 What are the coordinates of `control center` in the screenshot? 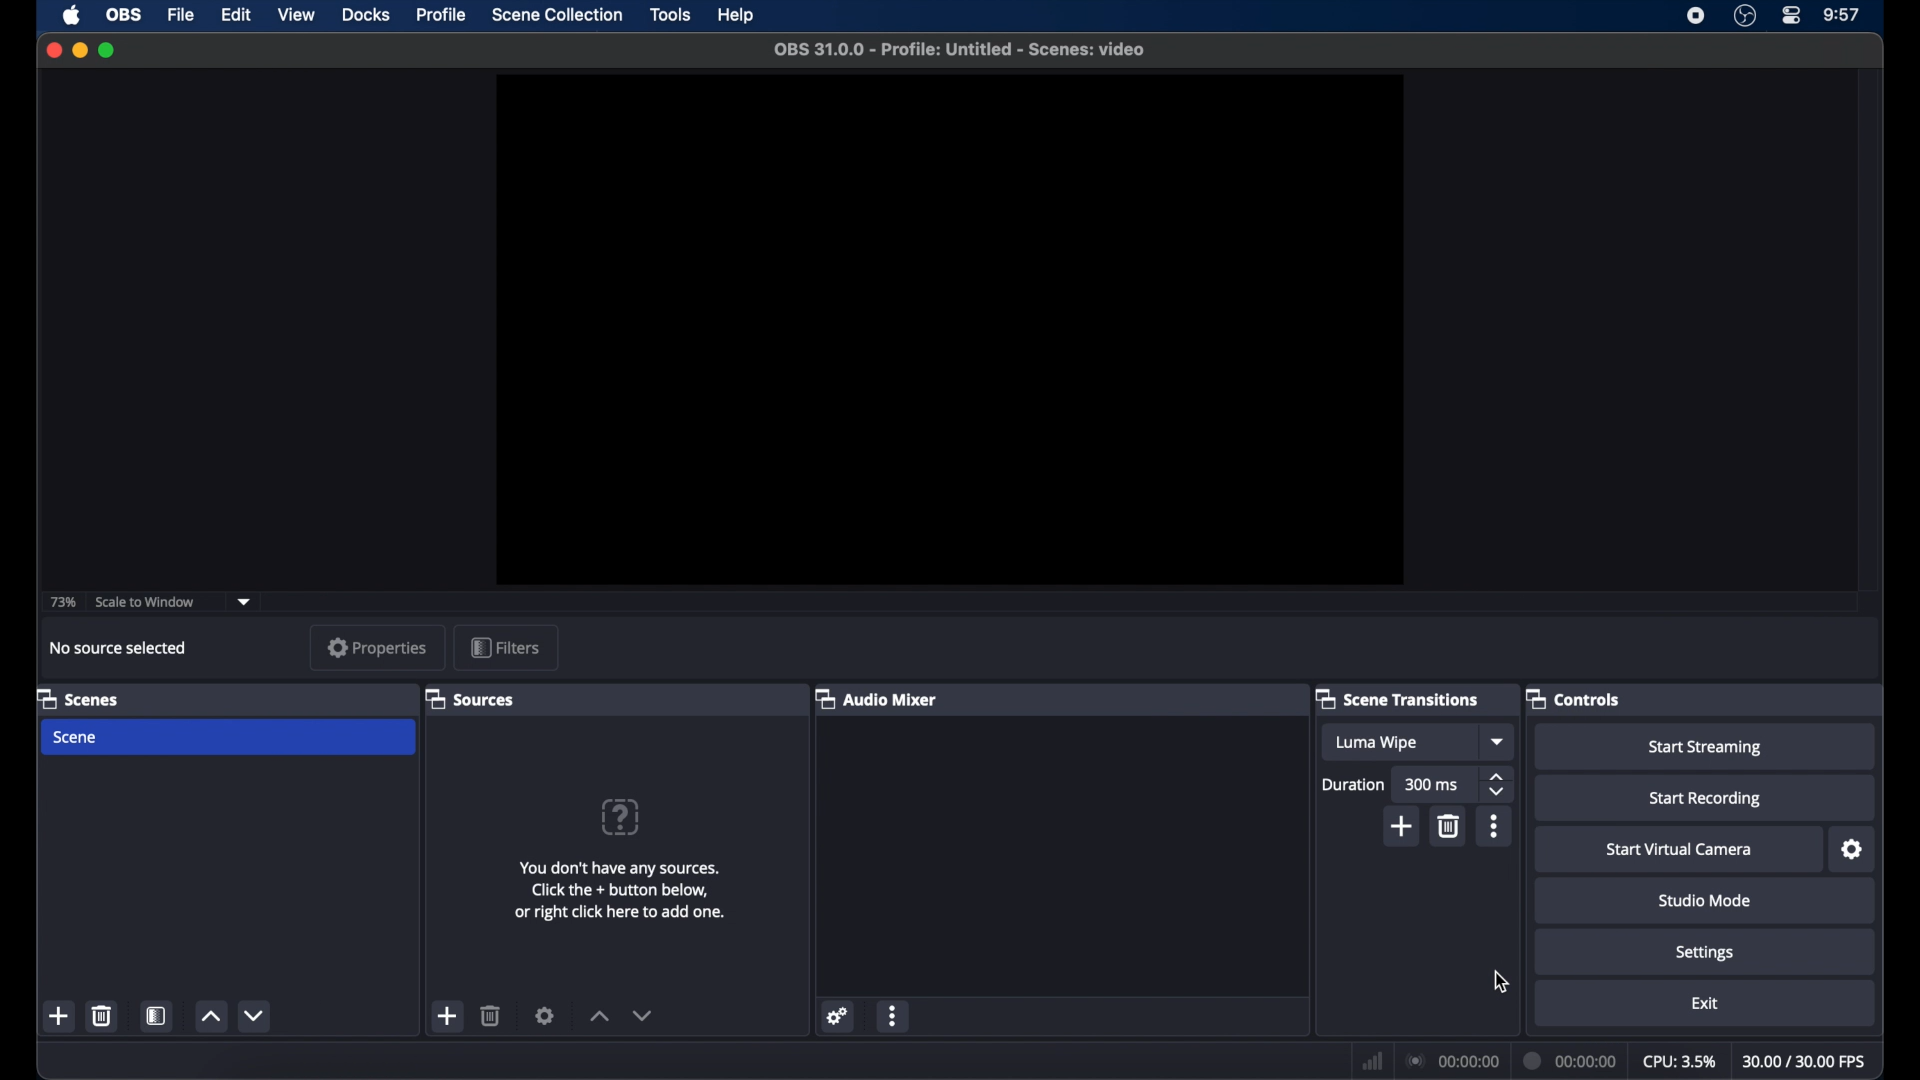 It's located at (1793, 16).